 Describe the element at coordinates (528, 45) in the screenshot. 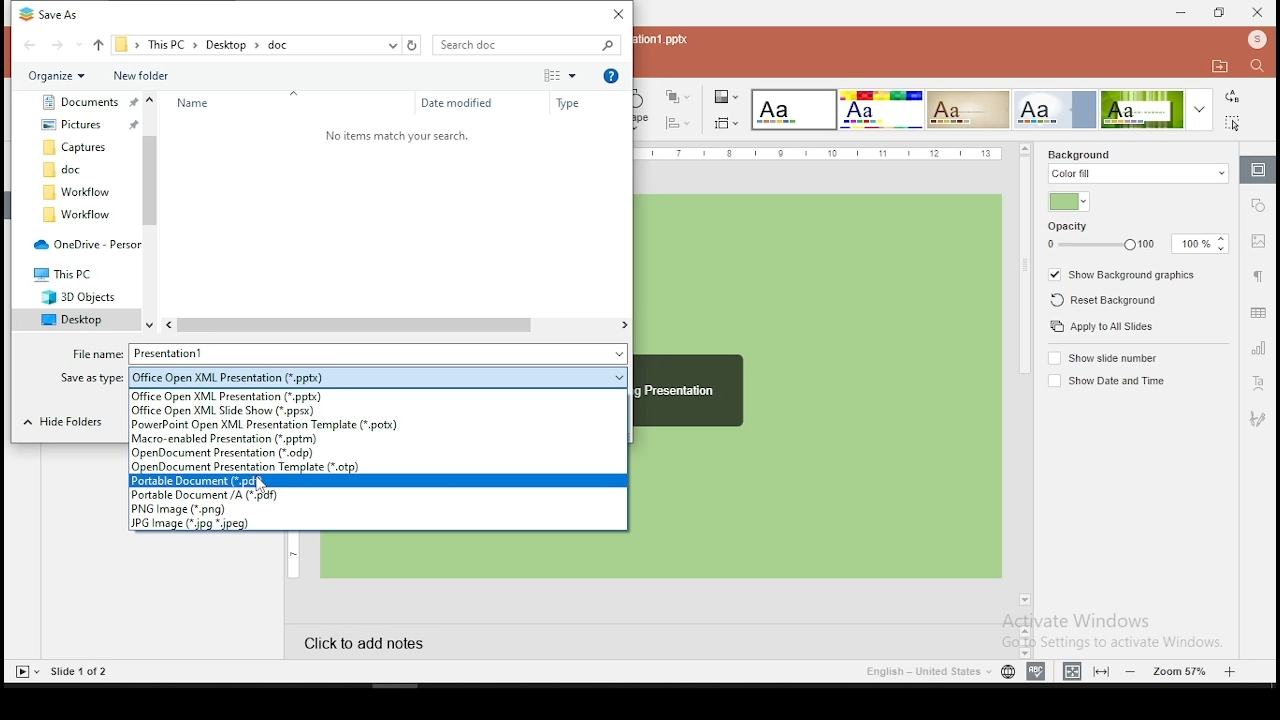

I see `search box` at that location.